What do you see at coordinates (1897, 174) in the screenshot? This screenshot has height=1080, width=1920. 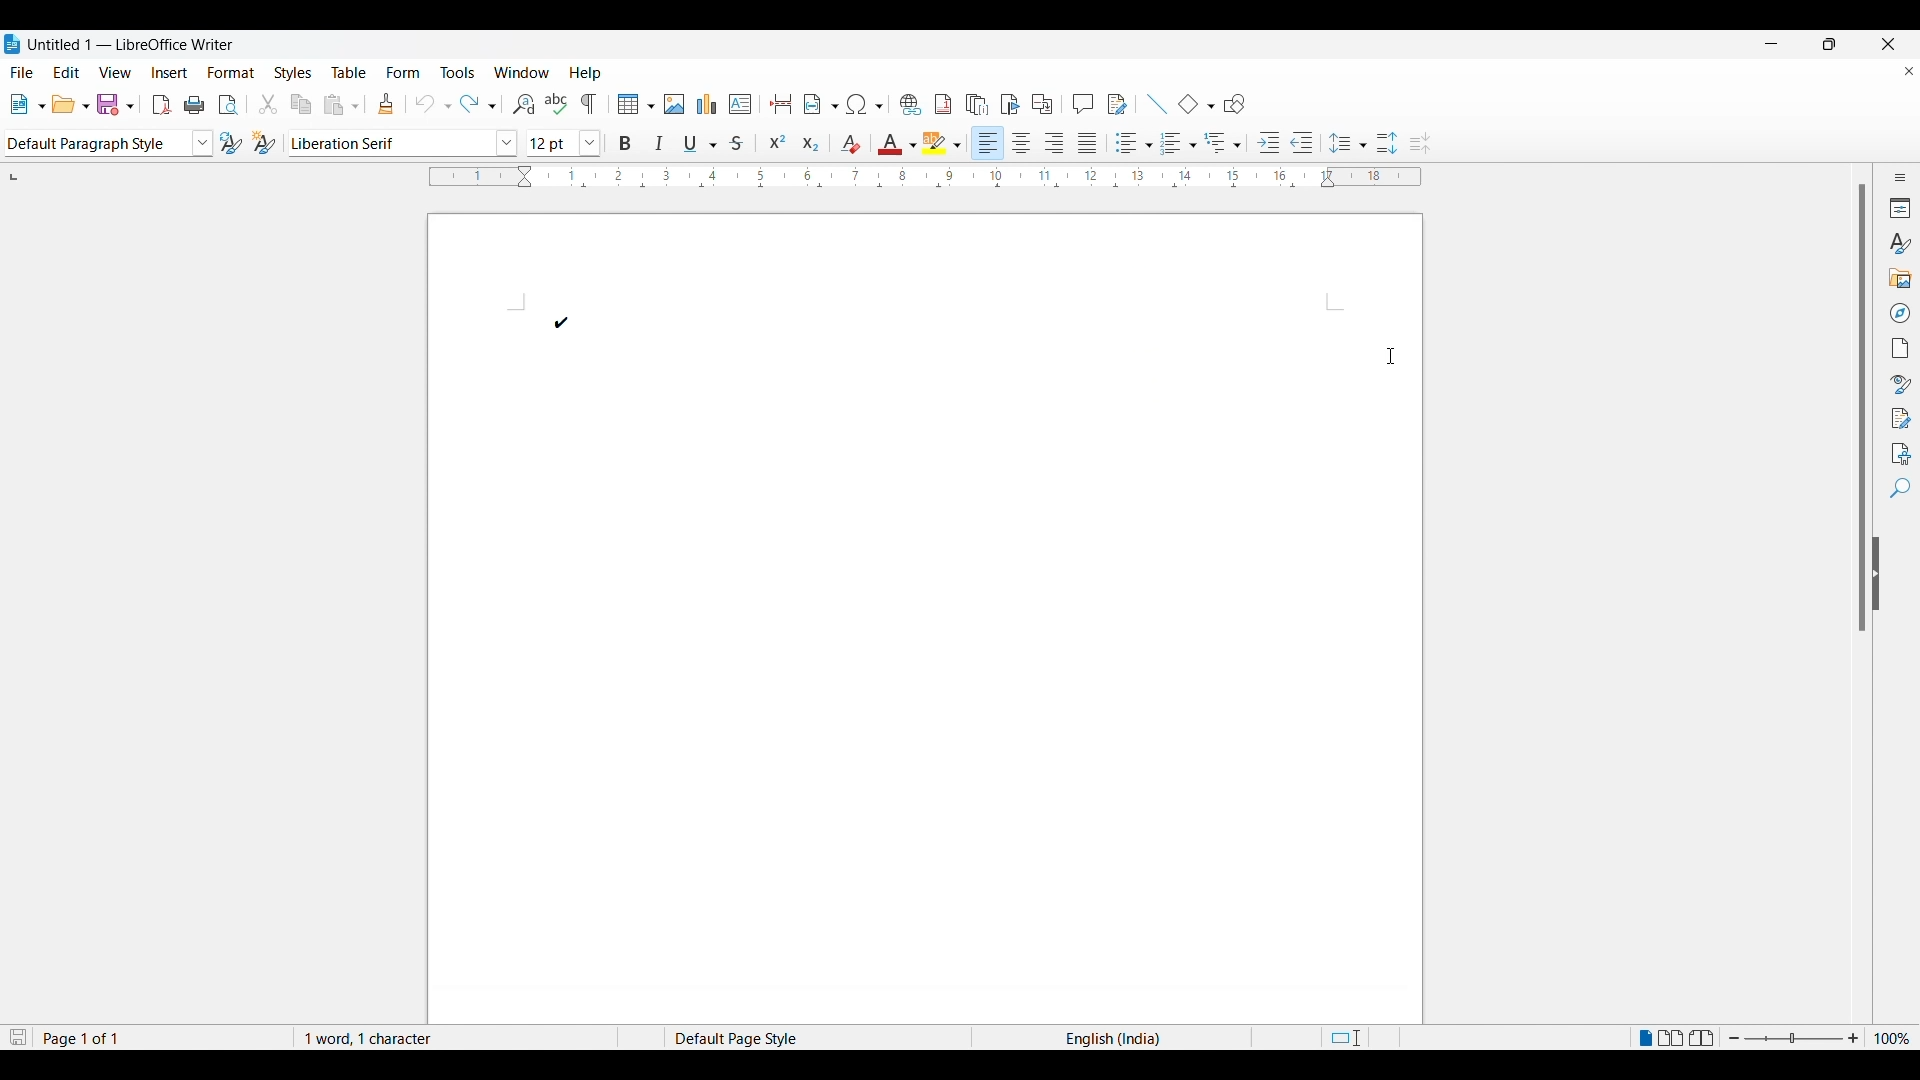 I see `Sidebar settings` at bounding box center [1897, 174].